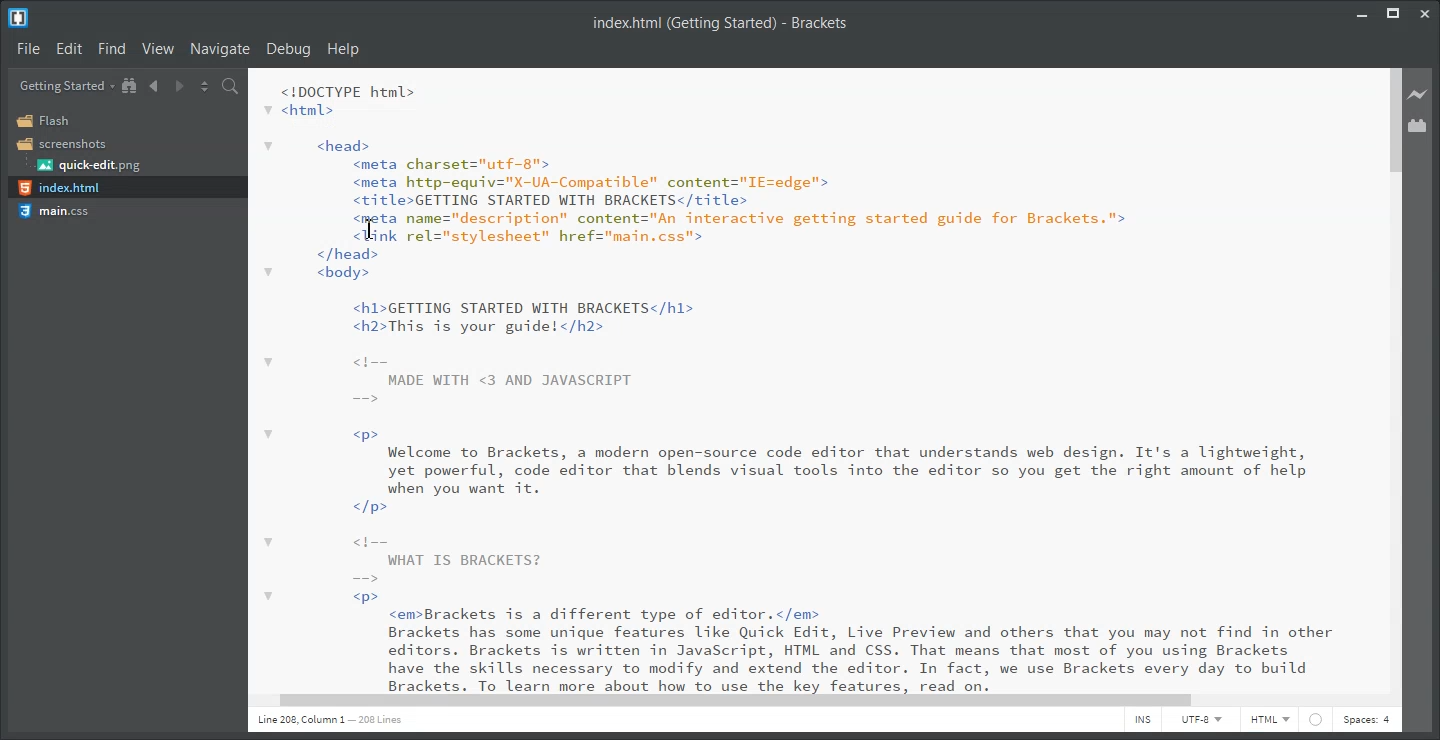  I want to click on main.css, so click(55, 211).